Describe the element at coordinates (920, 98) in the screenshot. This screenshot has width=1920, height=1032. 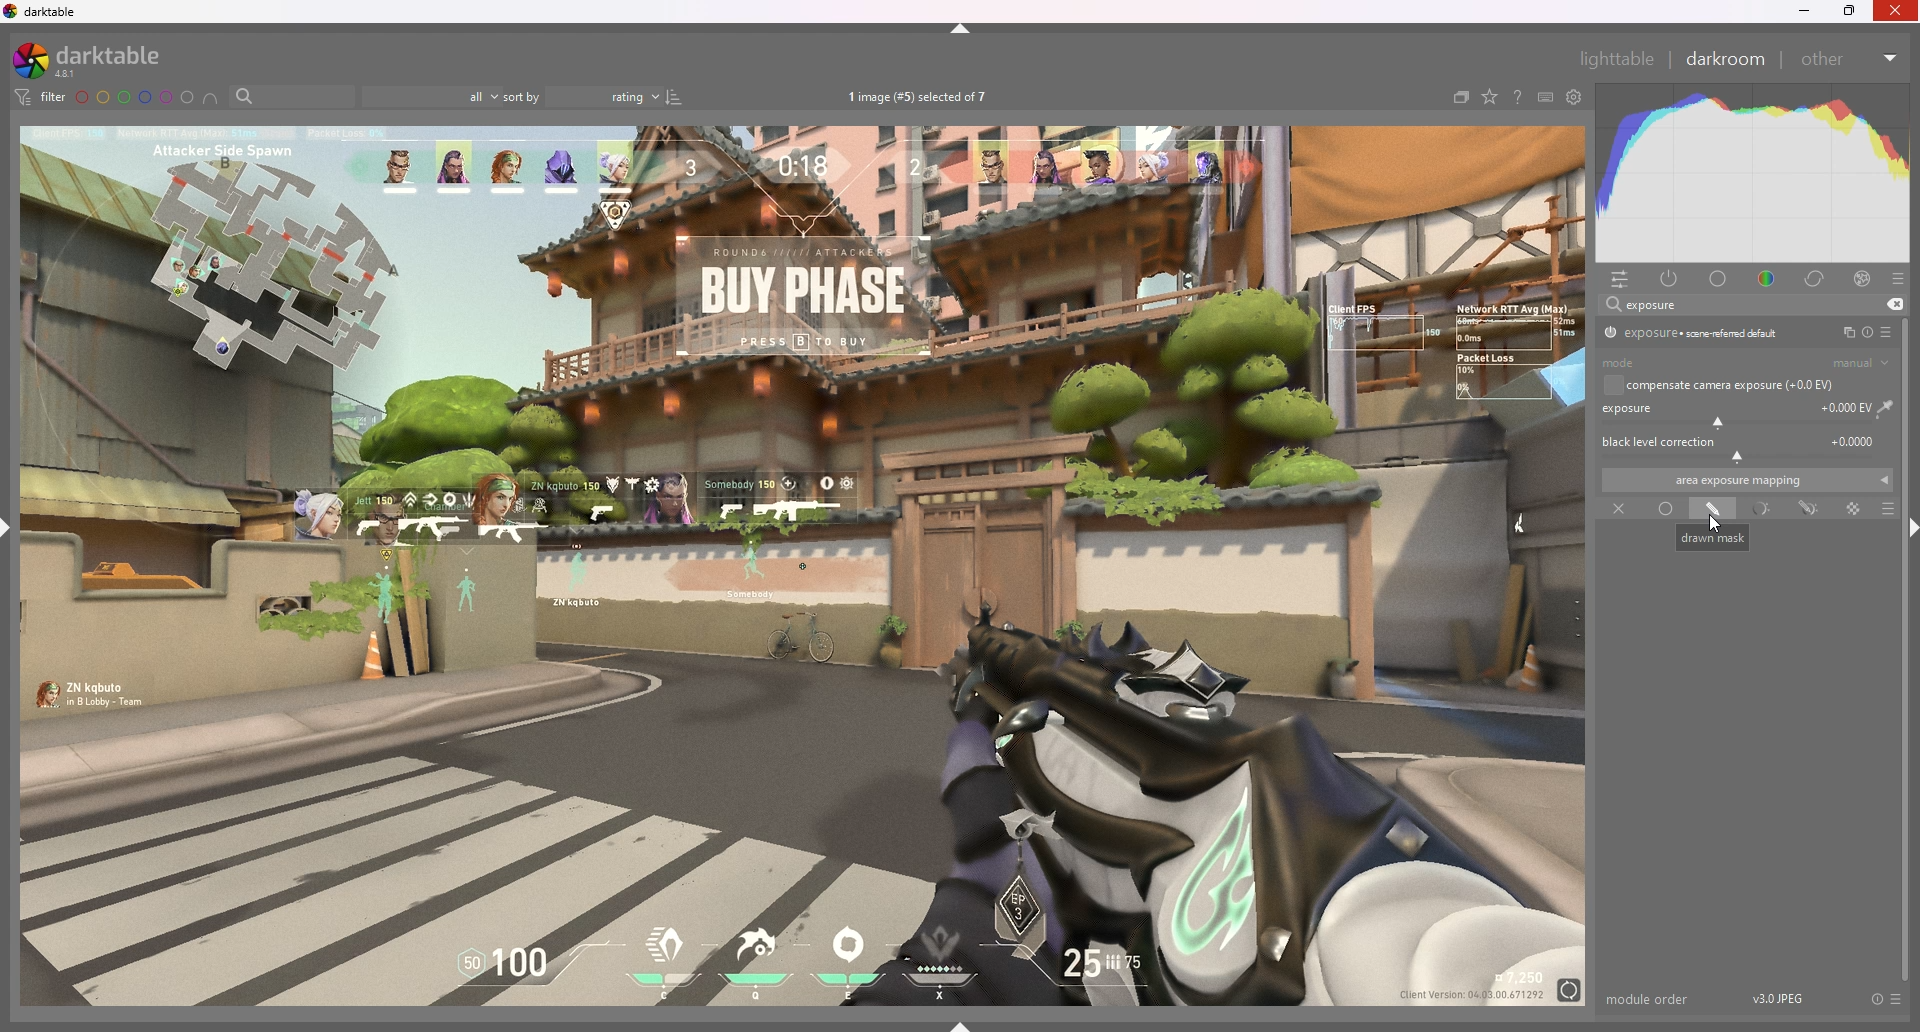
I see `images selected` at that location.